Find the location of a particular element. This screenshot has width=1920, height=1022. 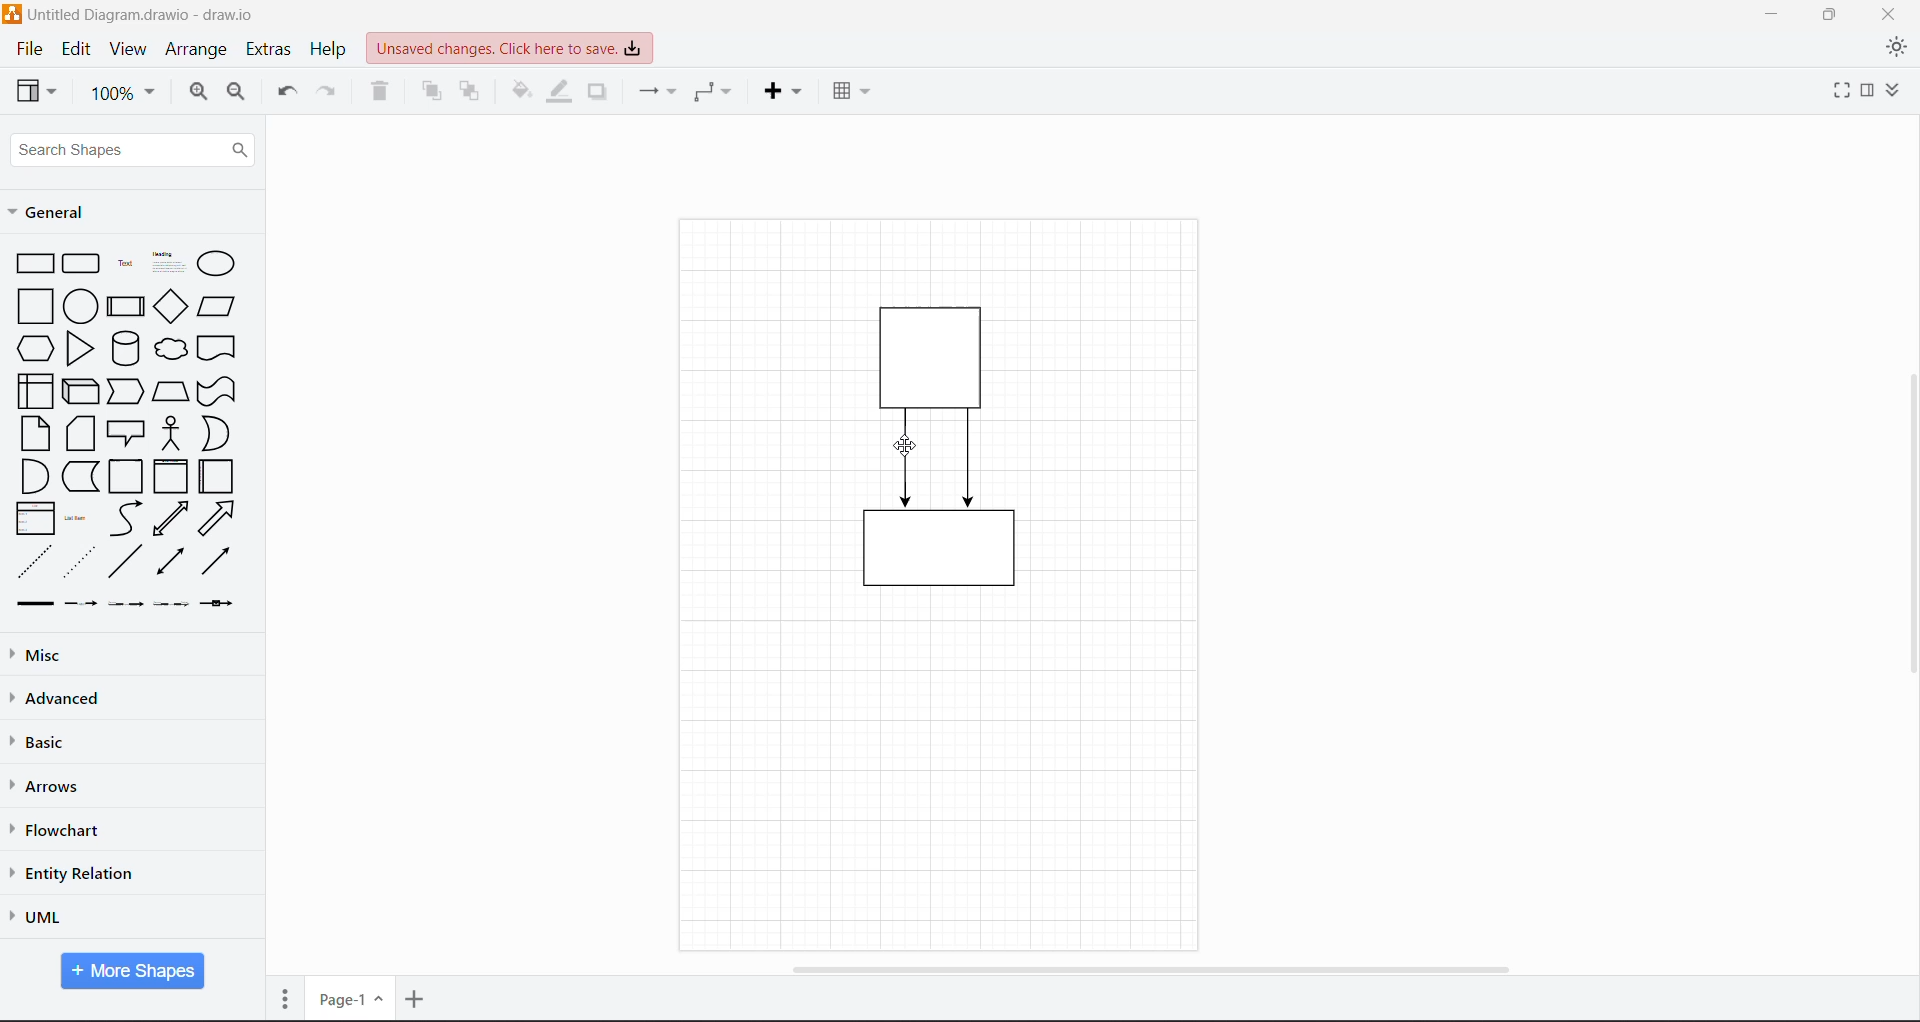

Tape is located at coordinates (219, 390).